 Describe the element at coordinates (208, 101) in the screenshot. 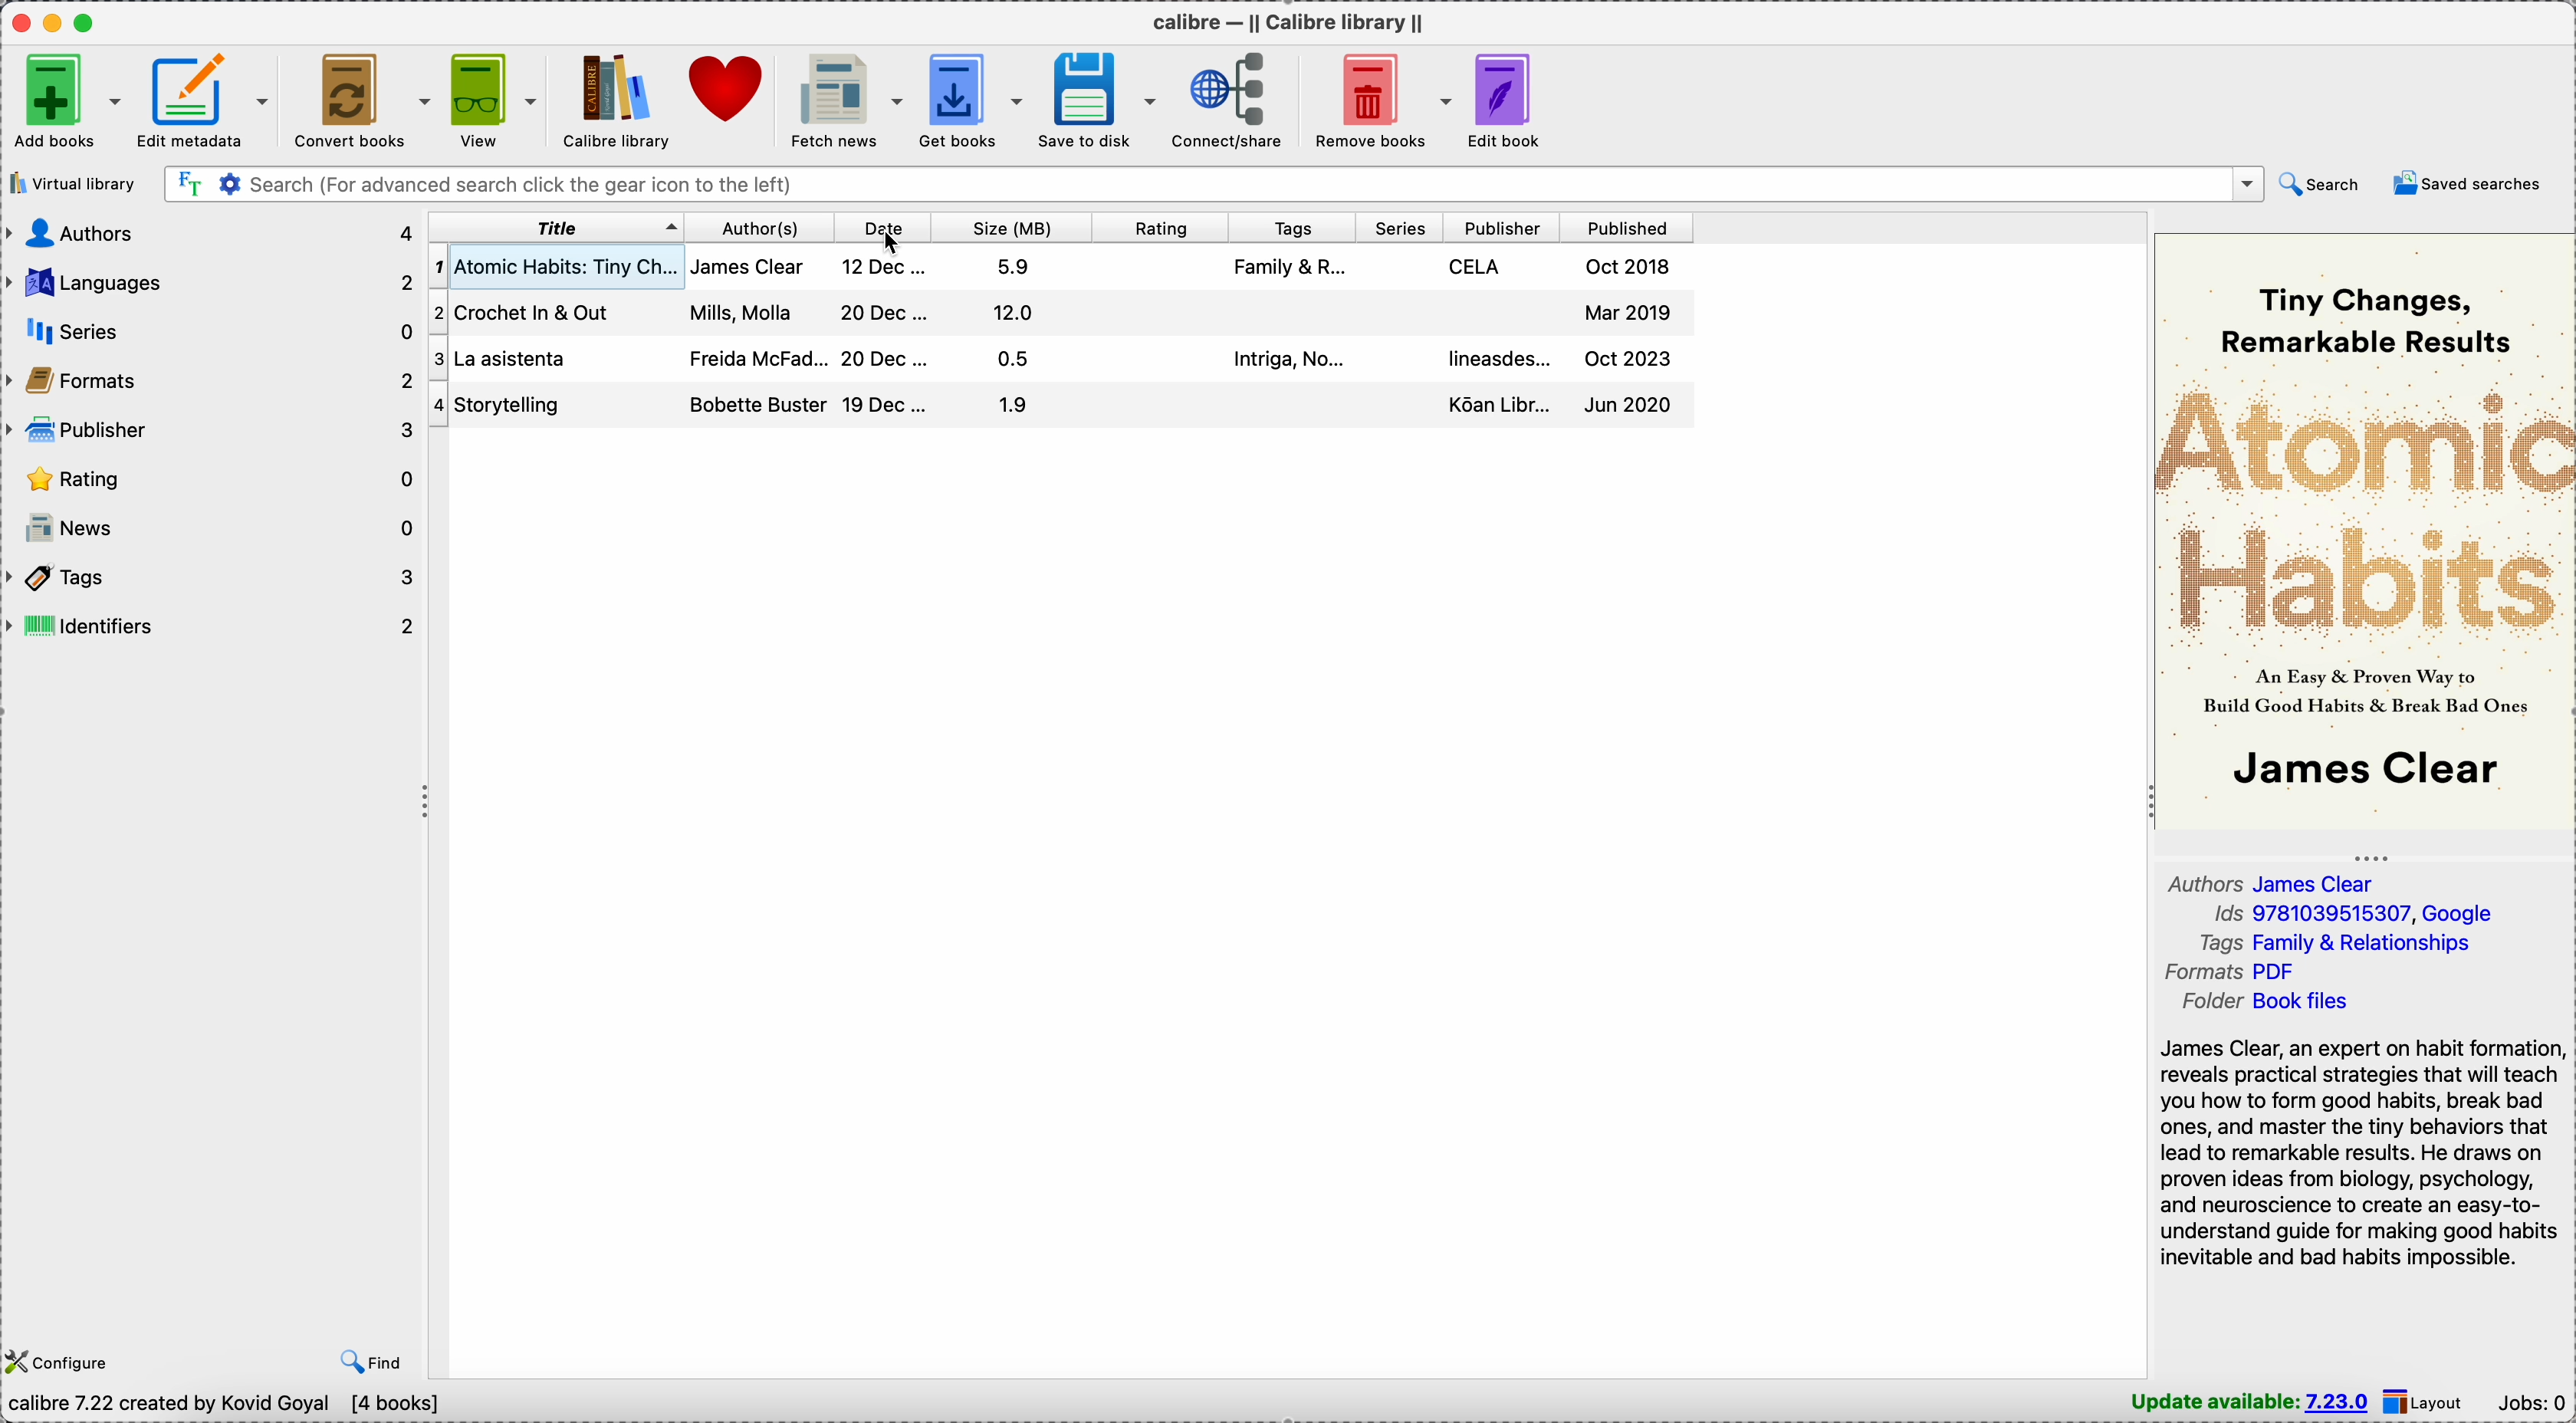

I see `edit metadata` at that location.